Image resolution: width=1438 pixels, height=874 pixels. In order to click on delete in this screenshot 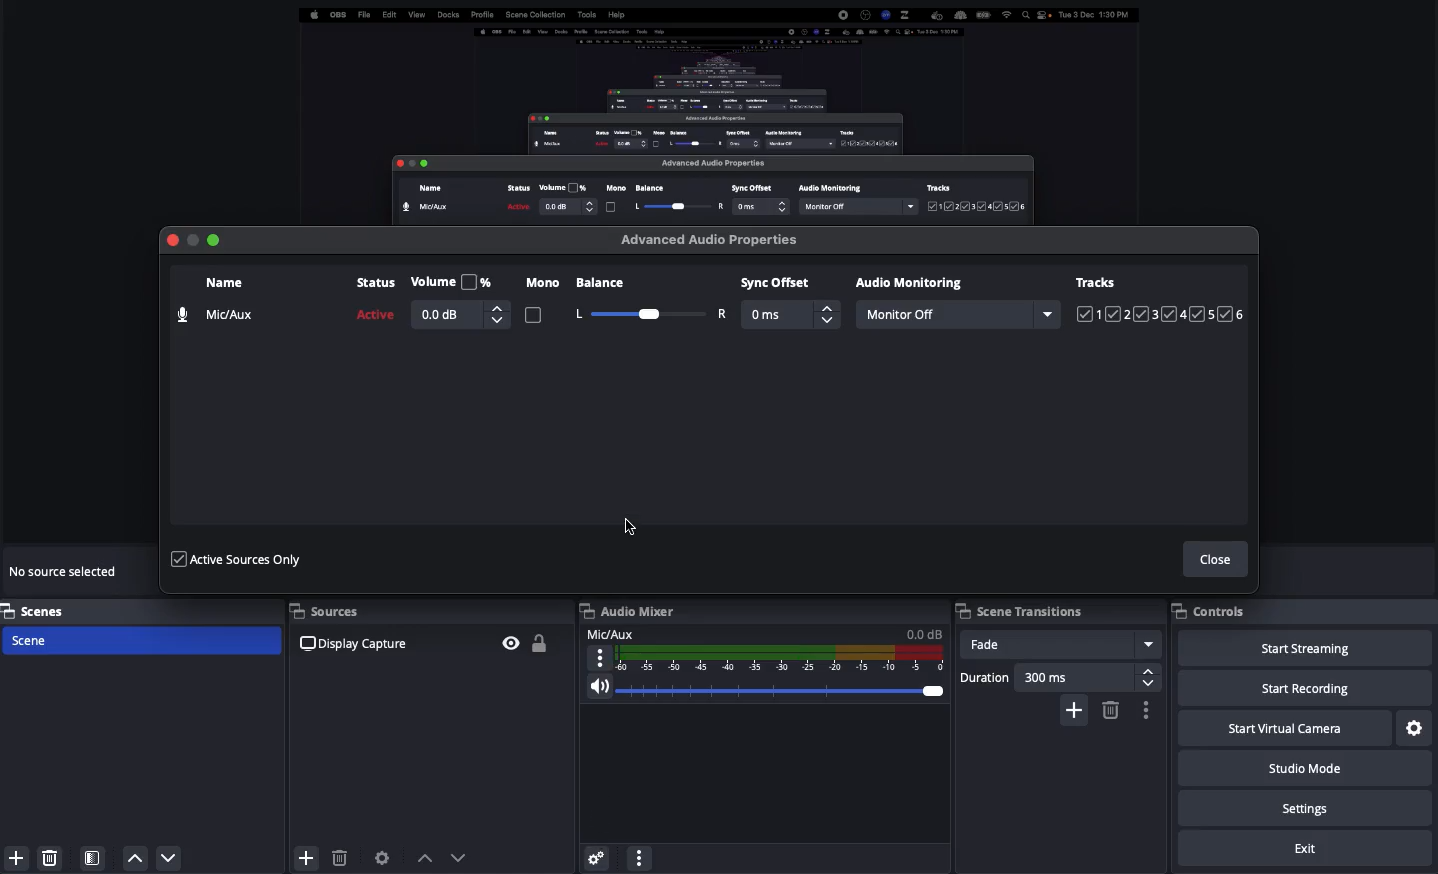, I will do `click(336, 861)`.